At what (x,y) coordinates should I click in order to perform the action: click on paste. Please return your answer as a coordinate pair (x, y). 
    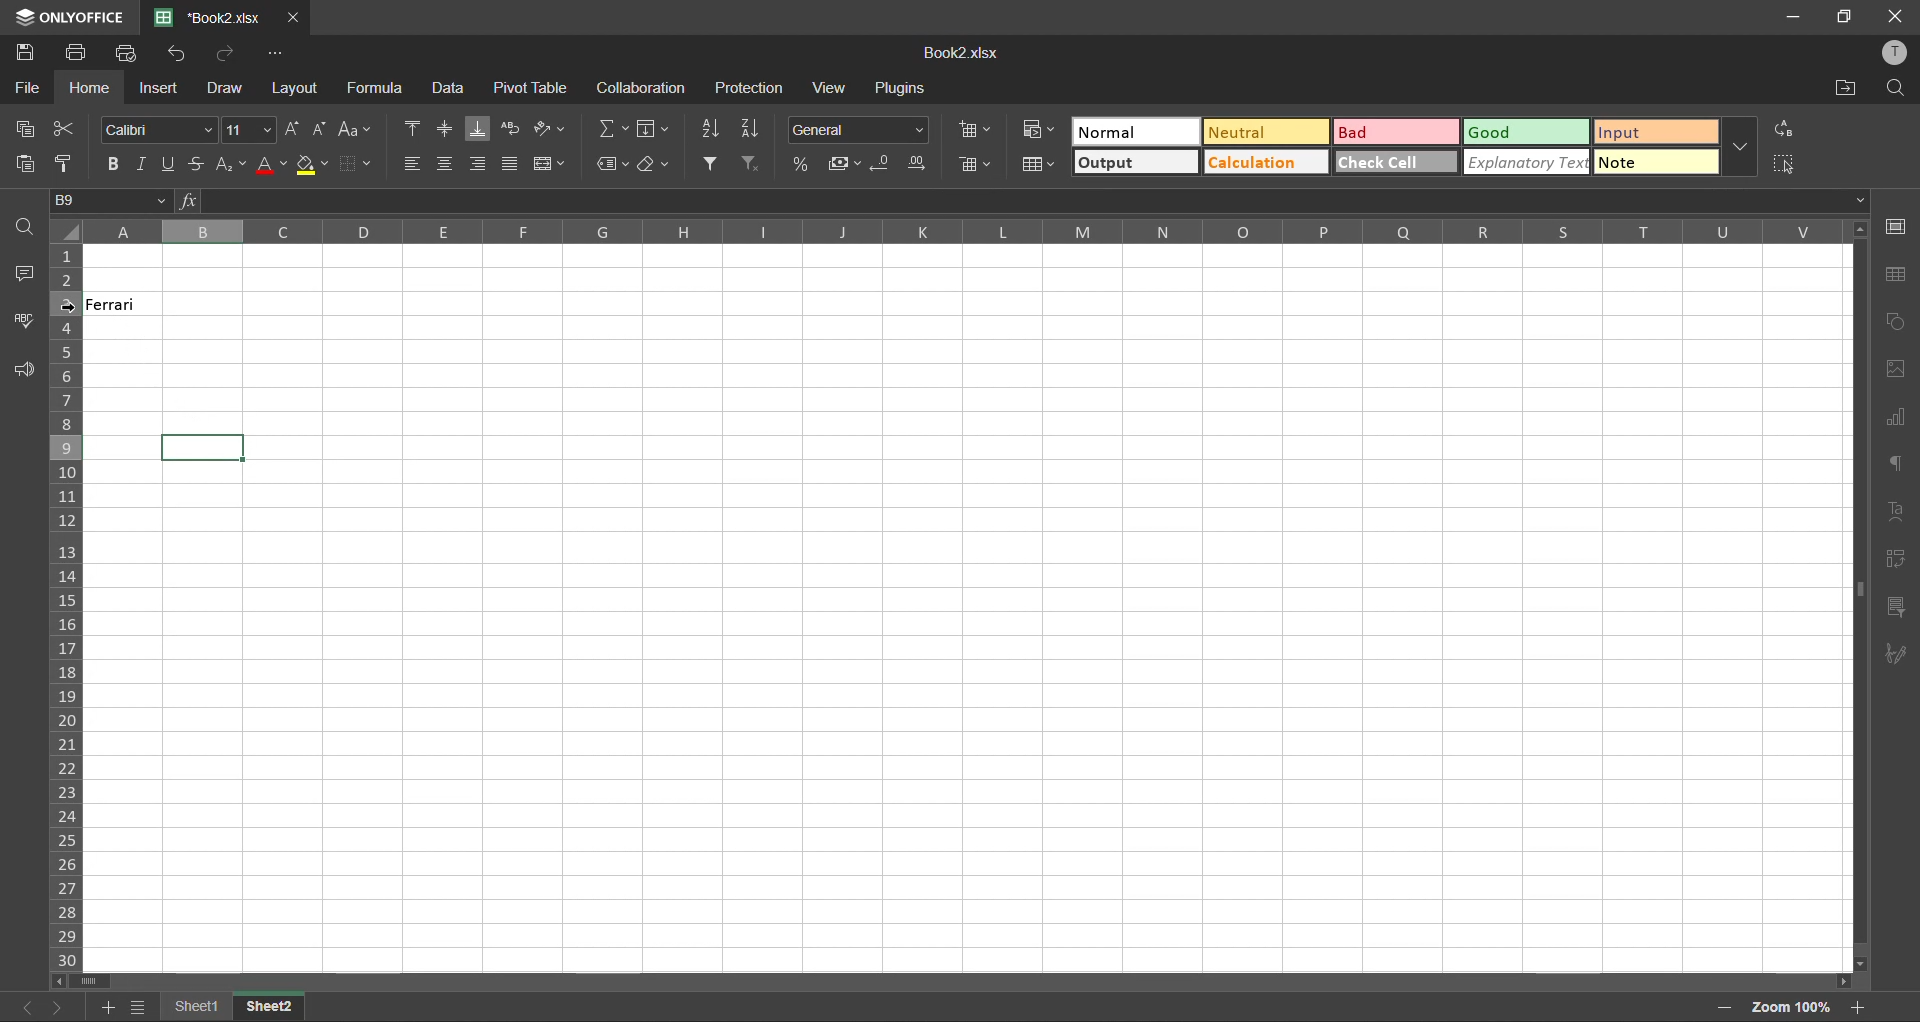
    Looking at the image, I should click on (27, 166).